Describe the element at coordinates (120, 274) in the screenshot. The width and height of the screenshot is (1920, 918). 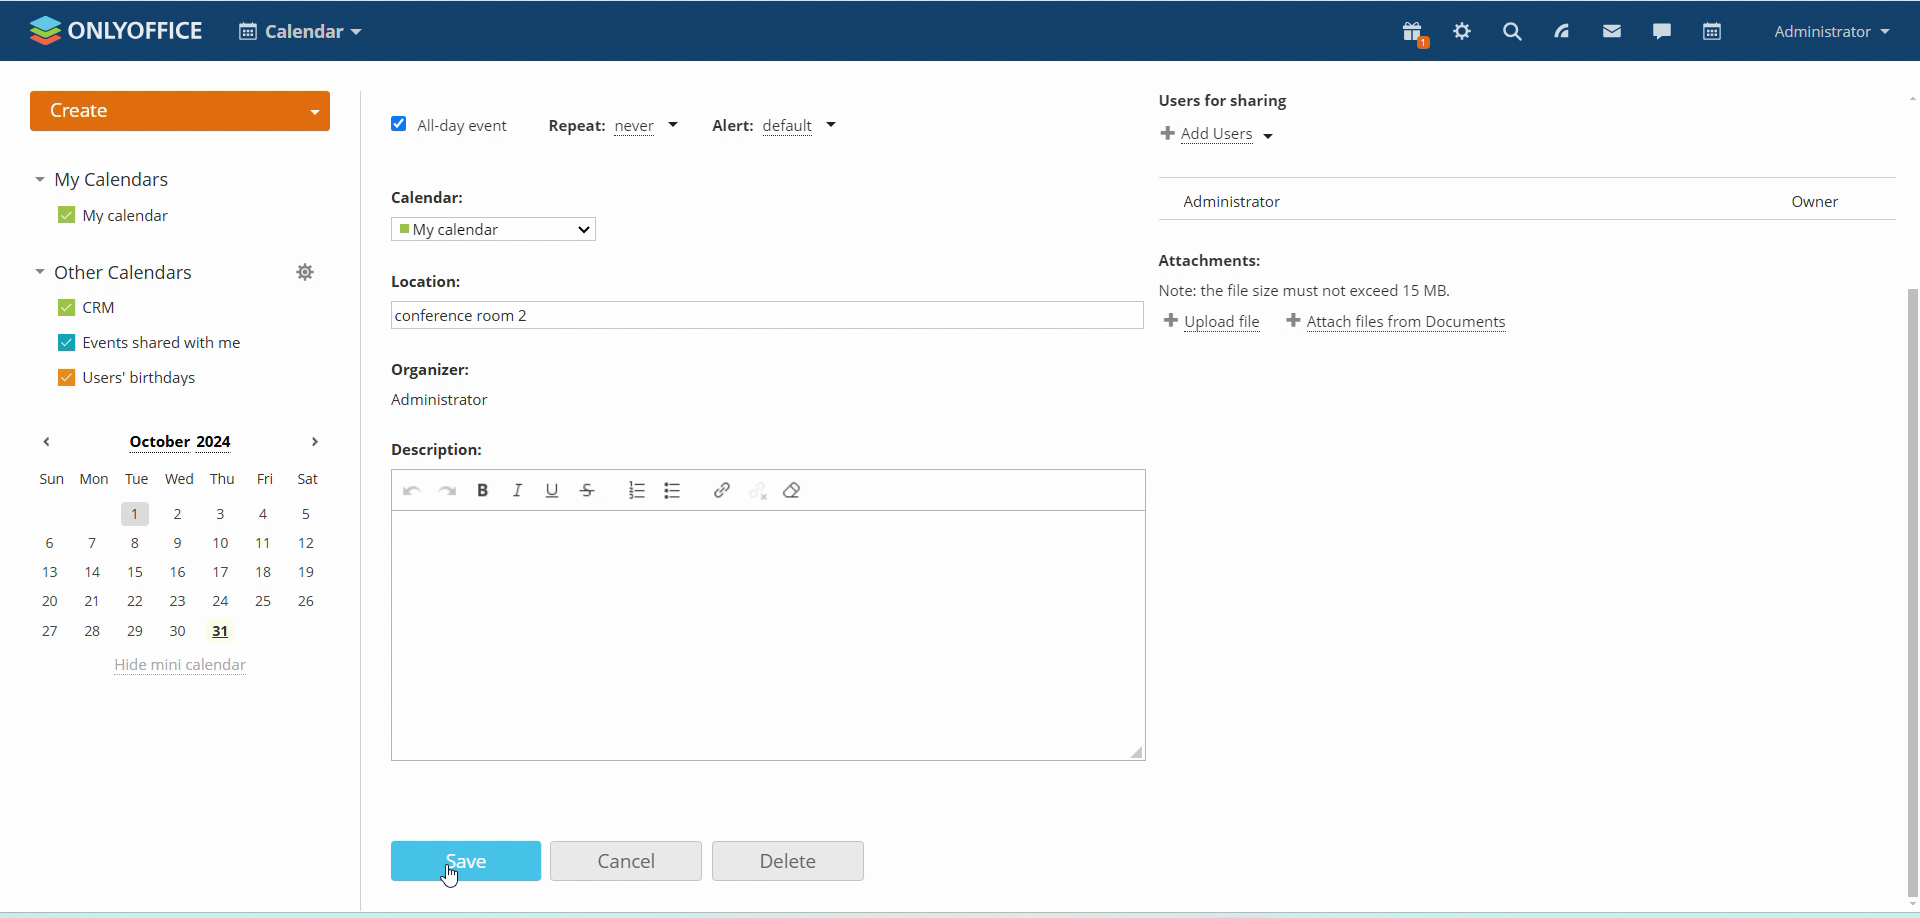
I see `other calendars` at that location.